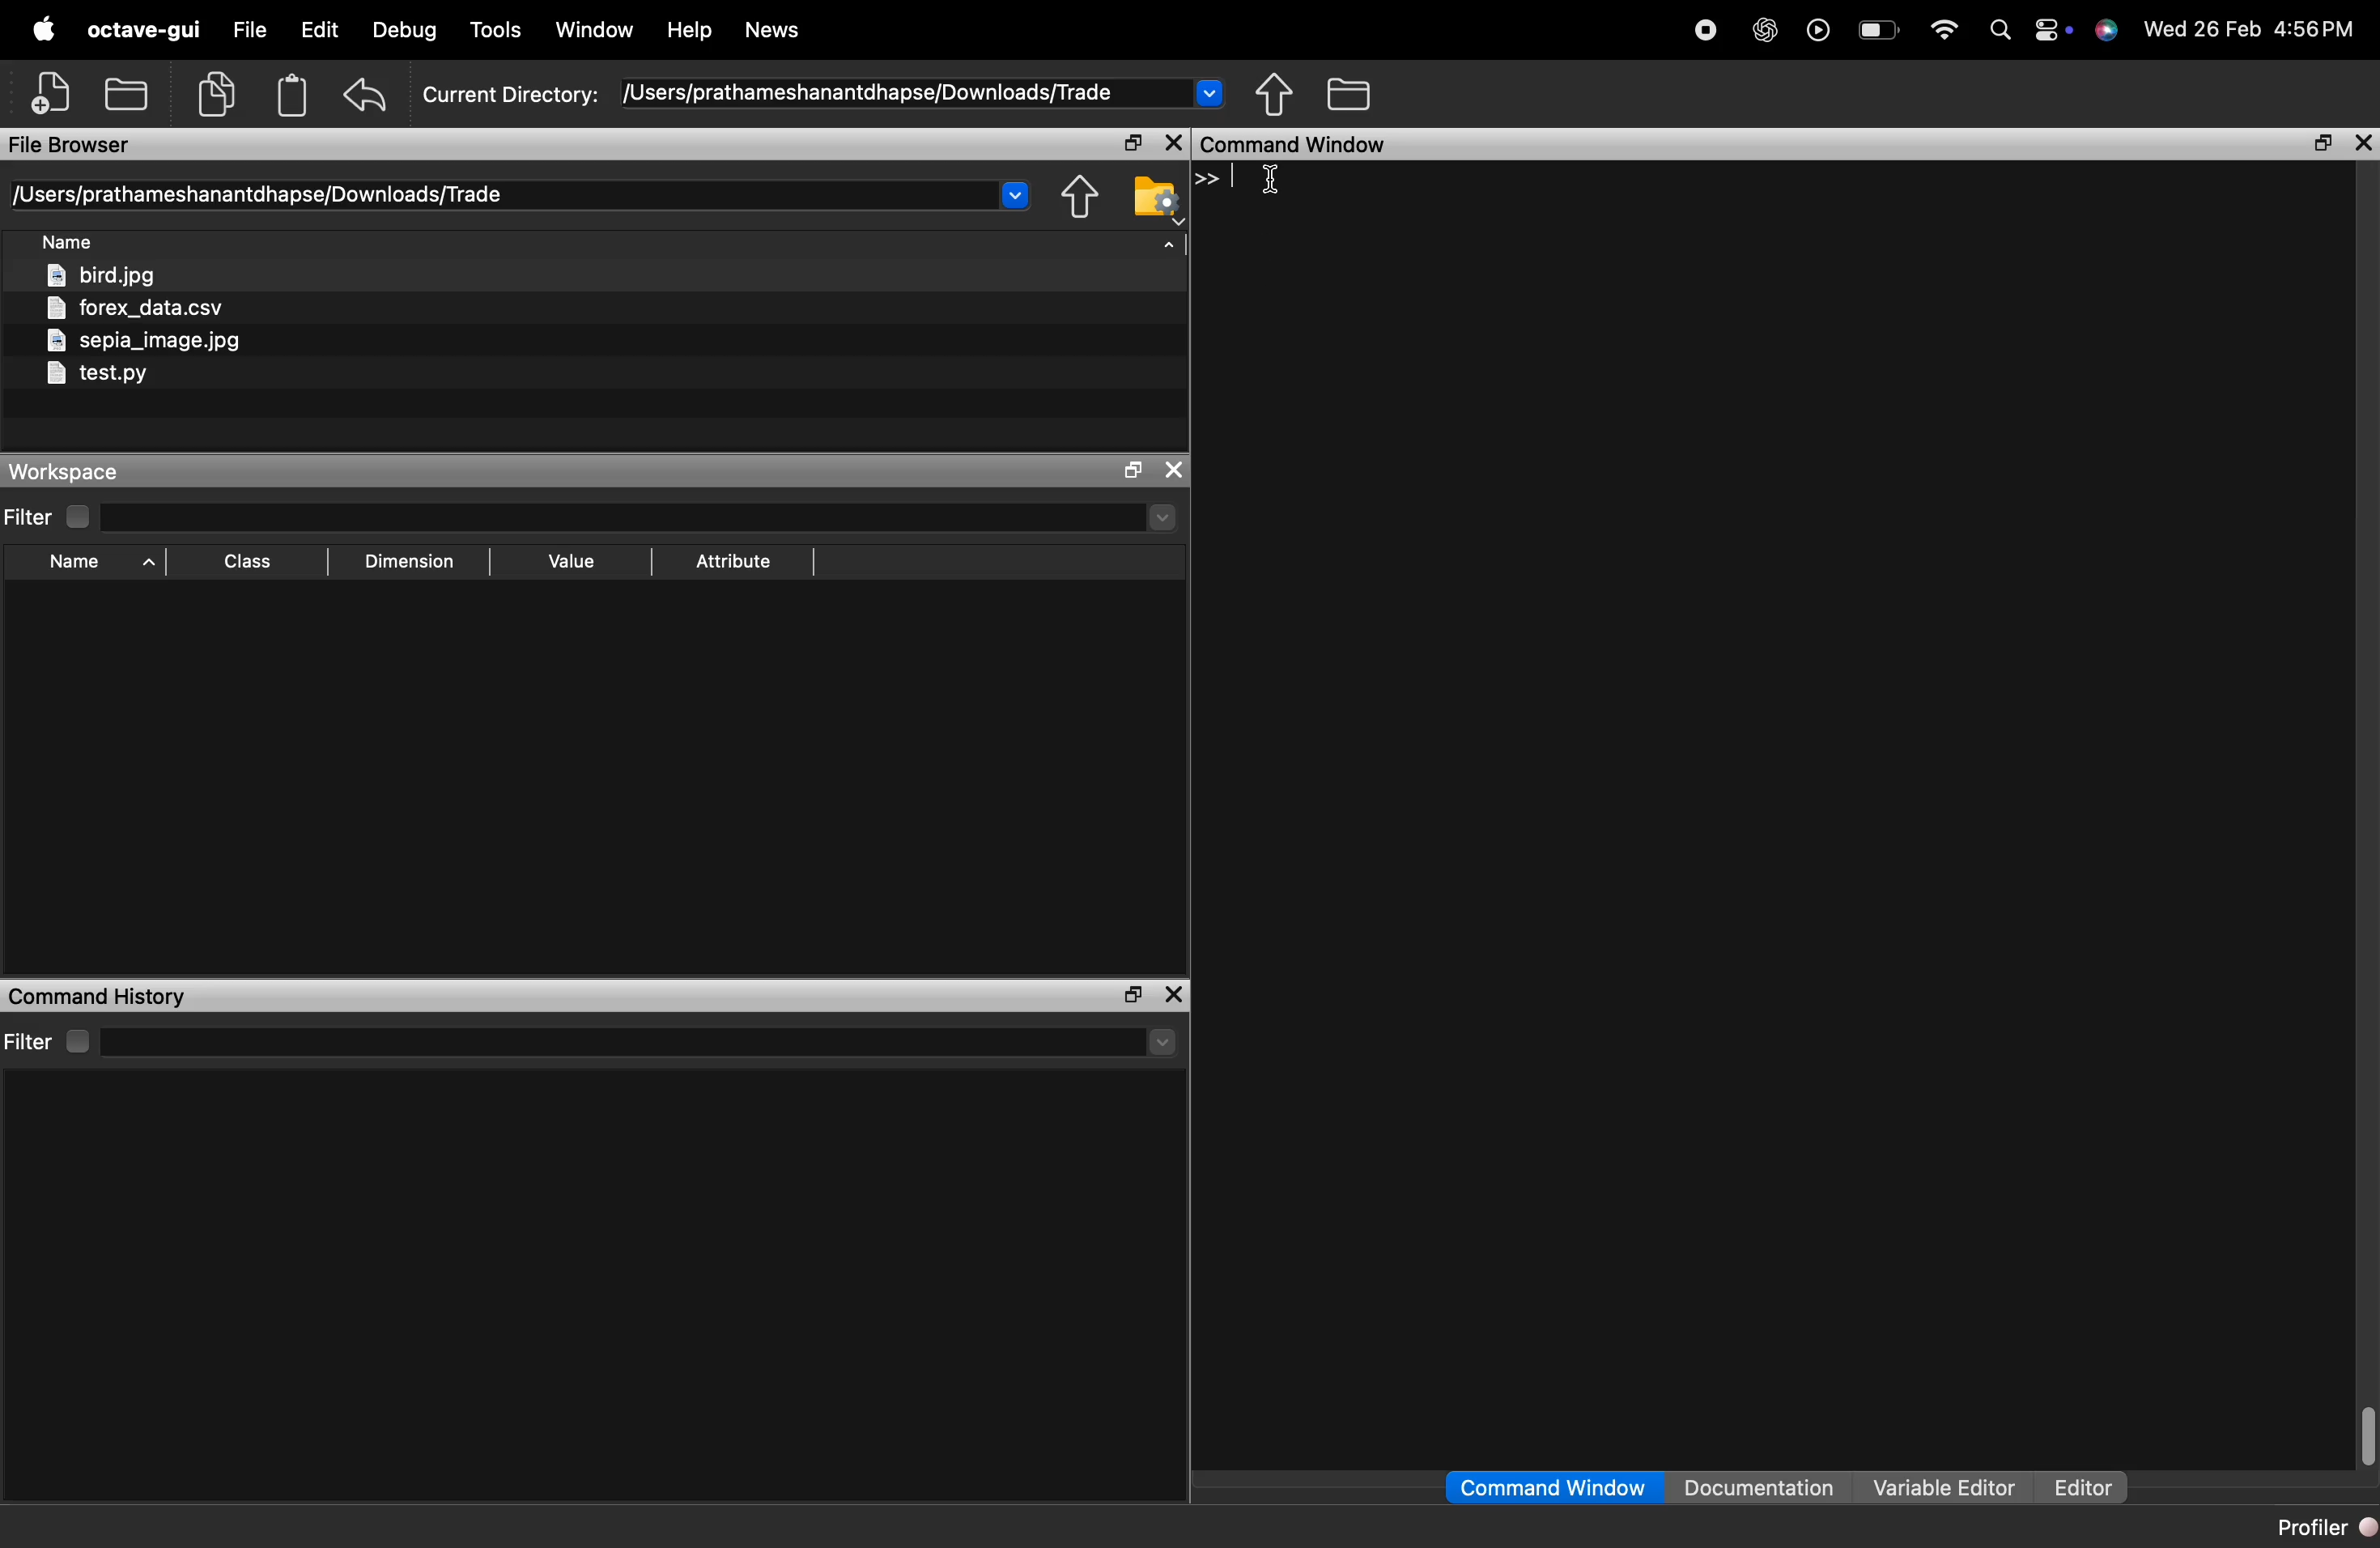 The image size is (2380, 1548). I want to click on >>, so click(1213, 178).